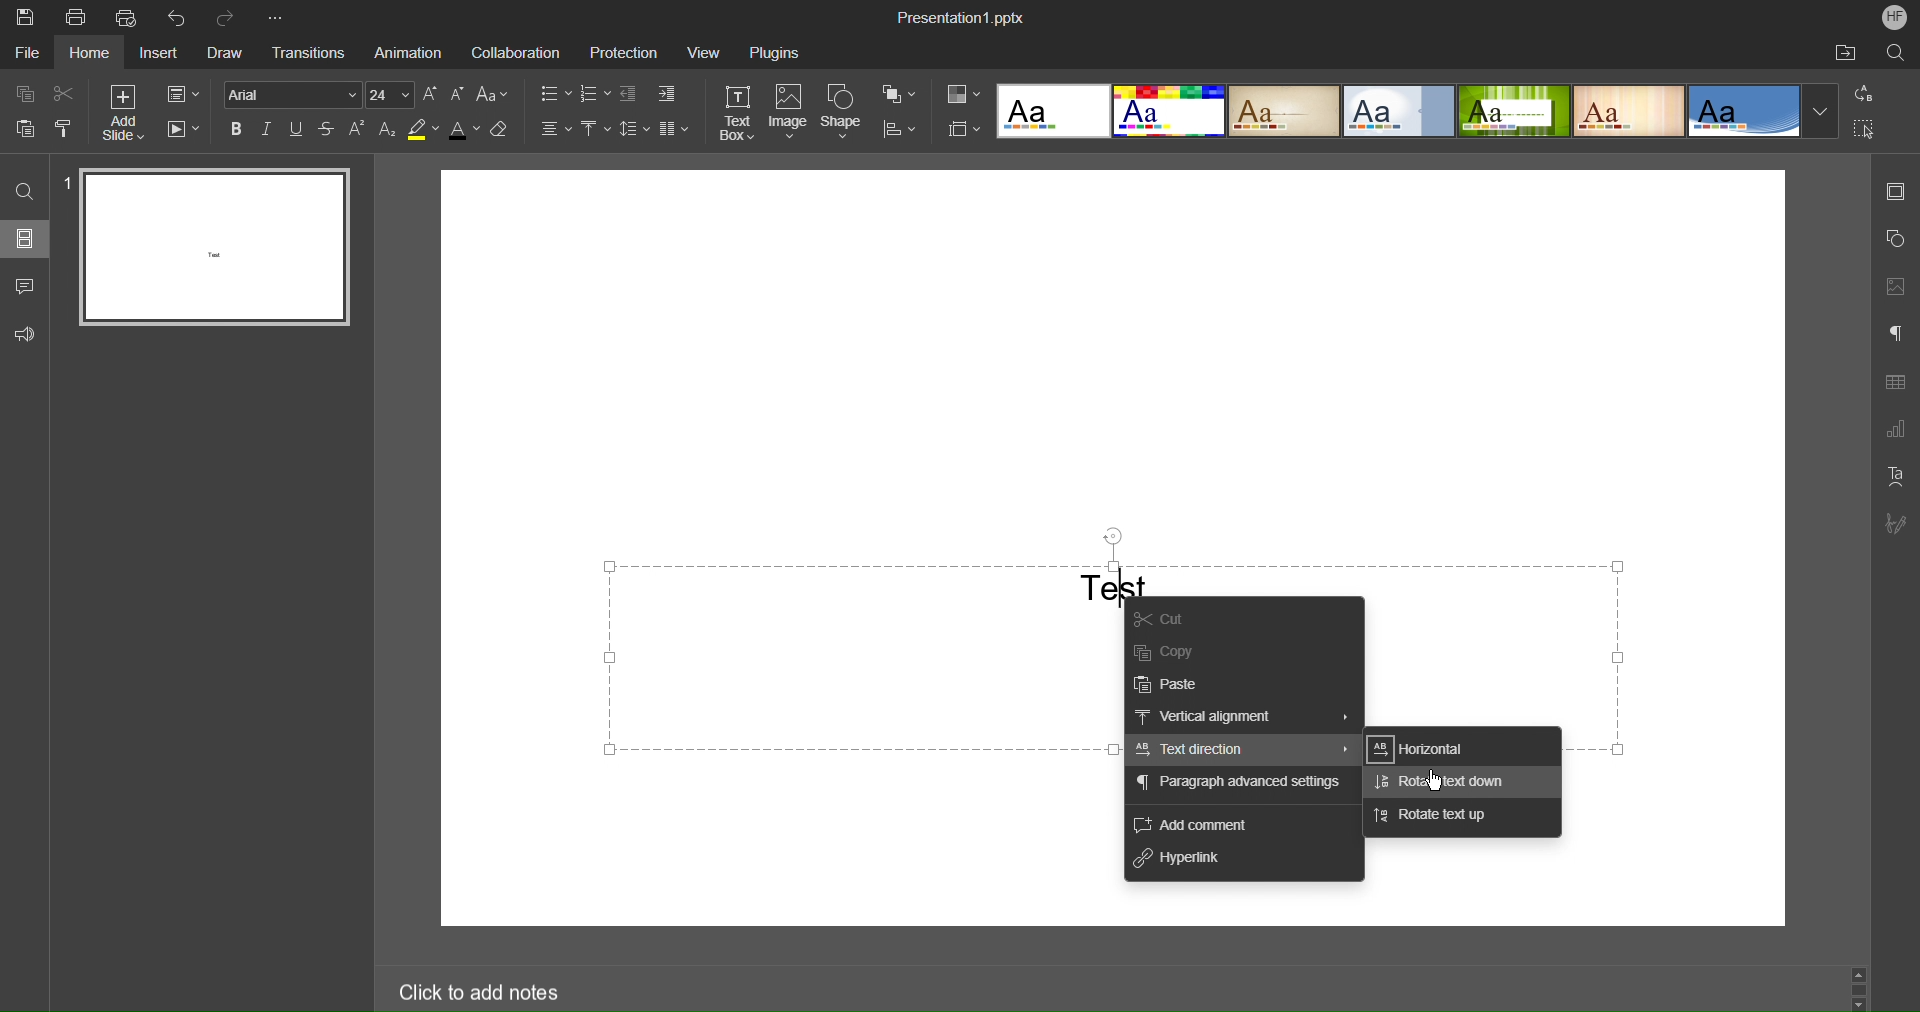 This screenshot has width=1920, height=1012. I want to click on Insert, so click(164, 53).